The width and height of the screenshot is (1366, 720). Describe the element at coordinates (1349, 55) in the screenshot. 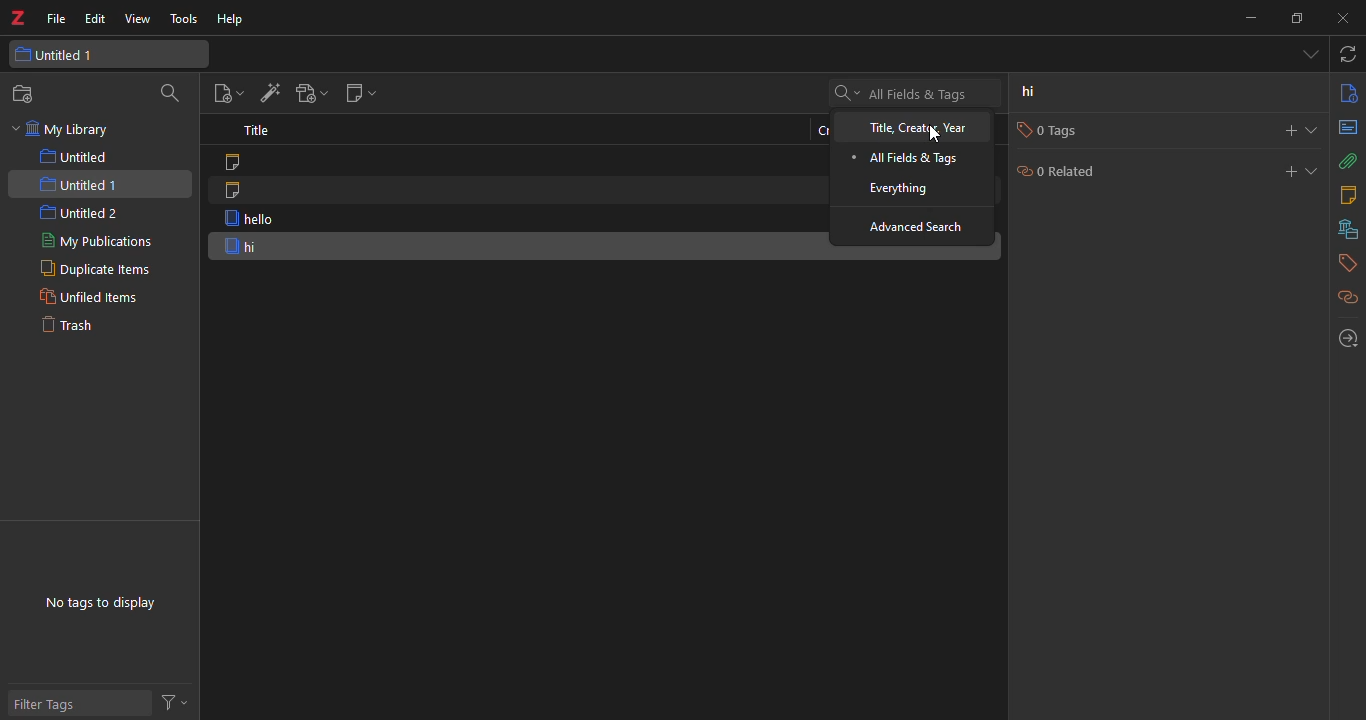

I see `sync` at that location.